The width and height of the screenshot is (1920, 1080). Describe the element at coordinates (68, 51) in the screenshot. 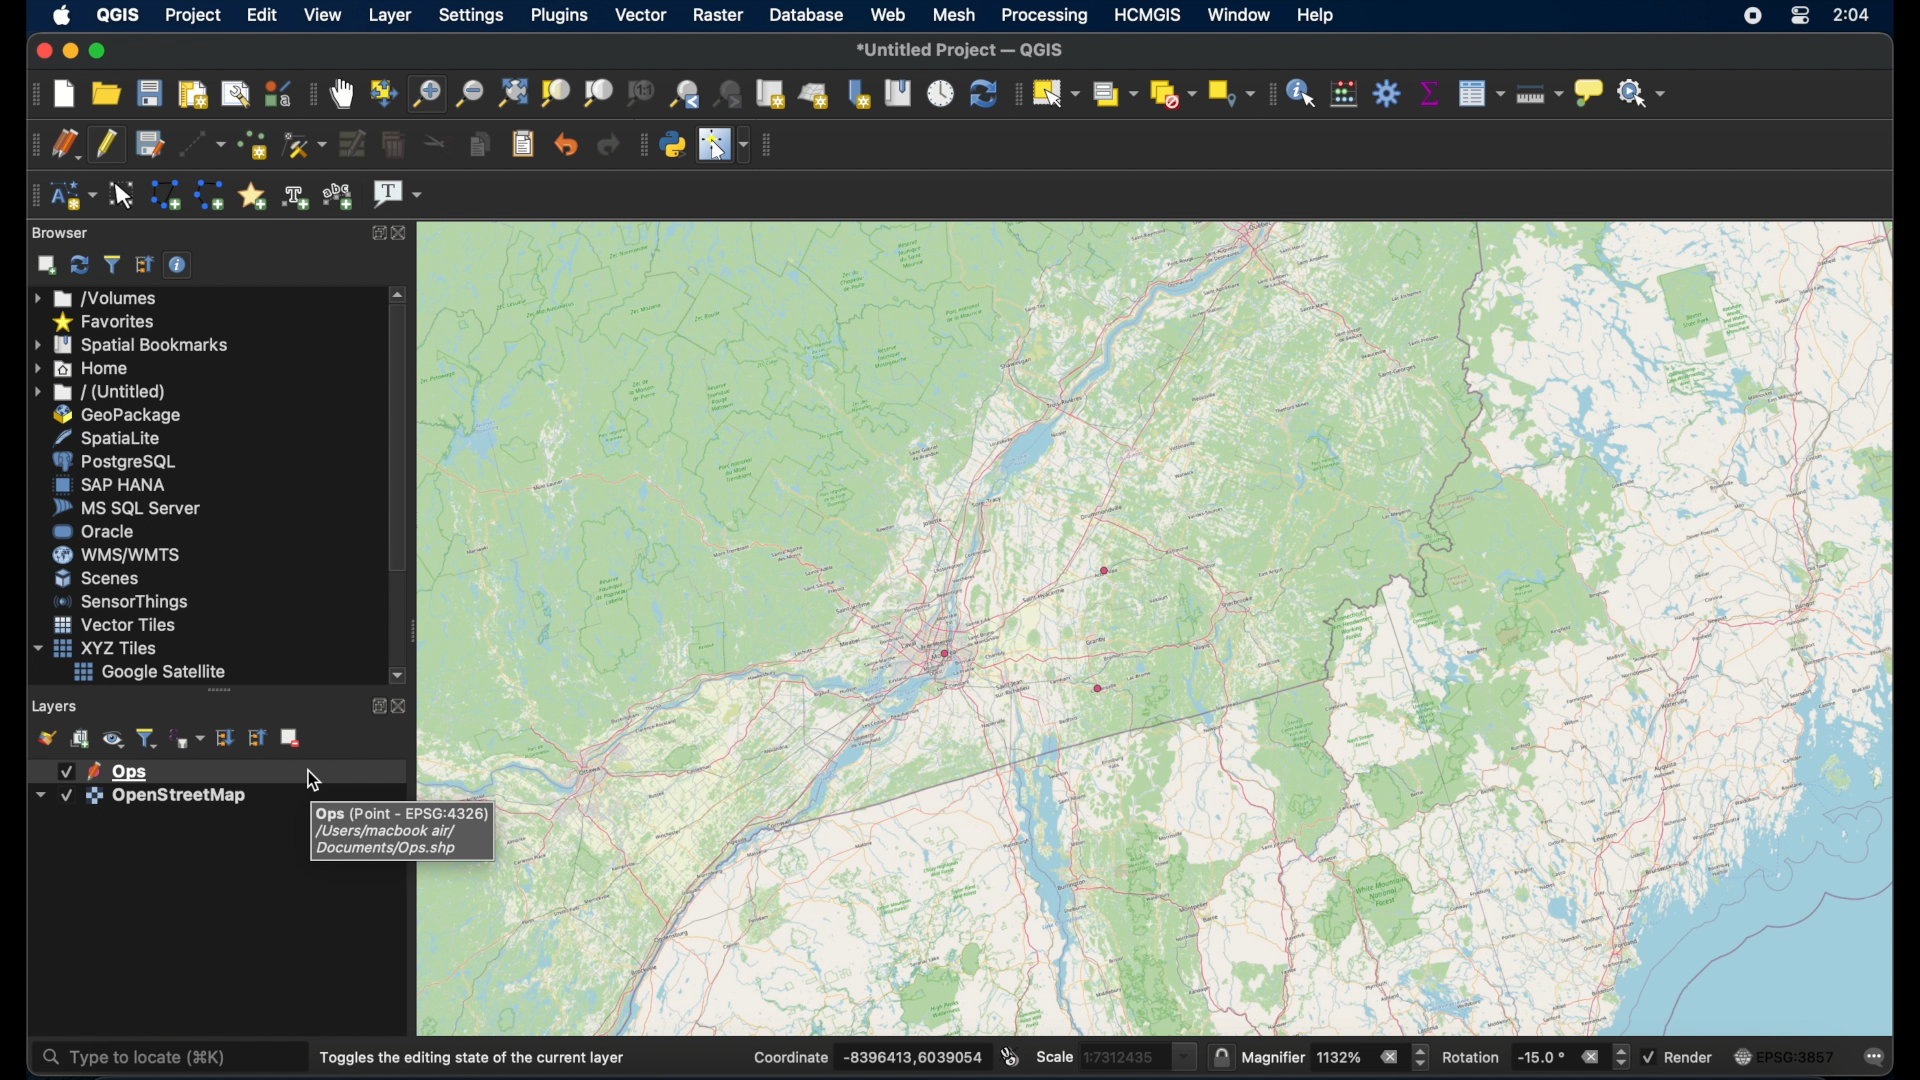

I see `minimize` at that location.